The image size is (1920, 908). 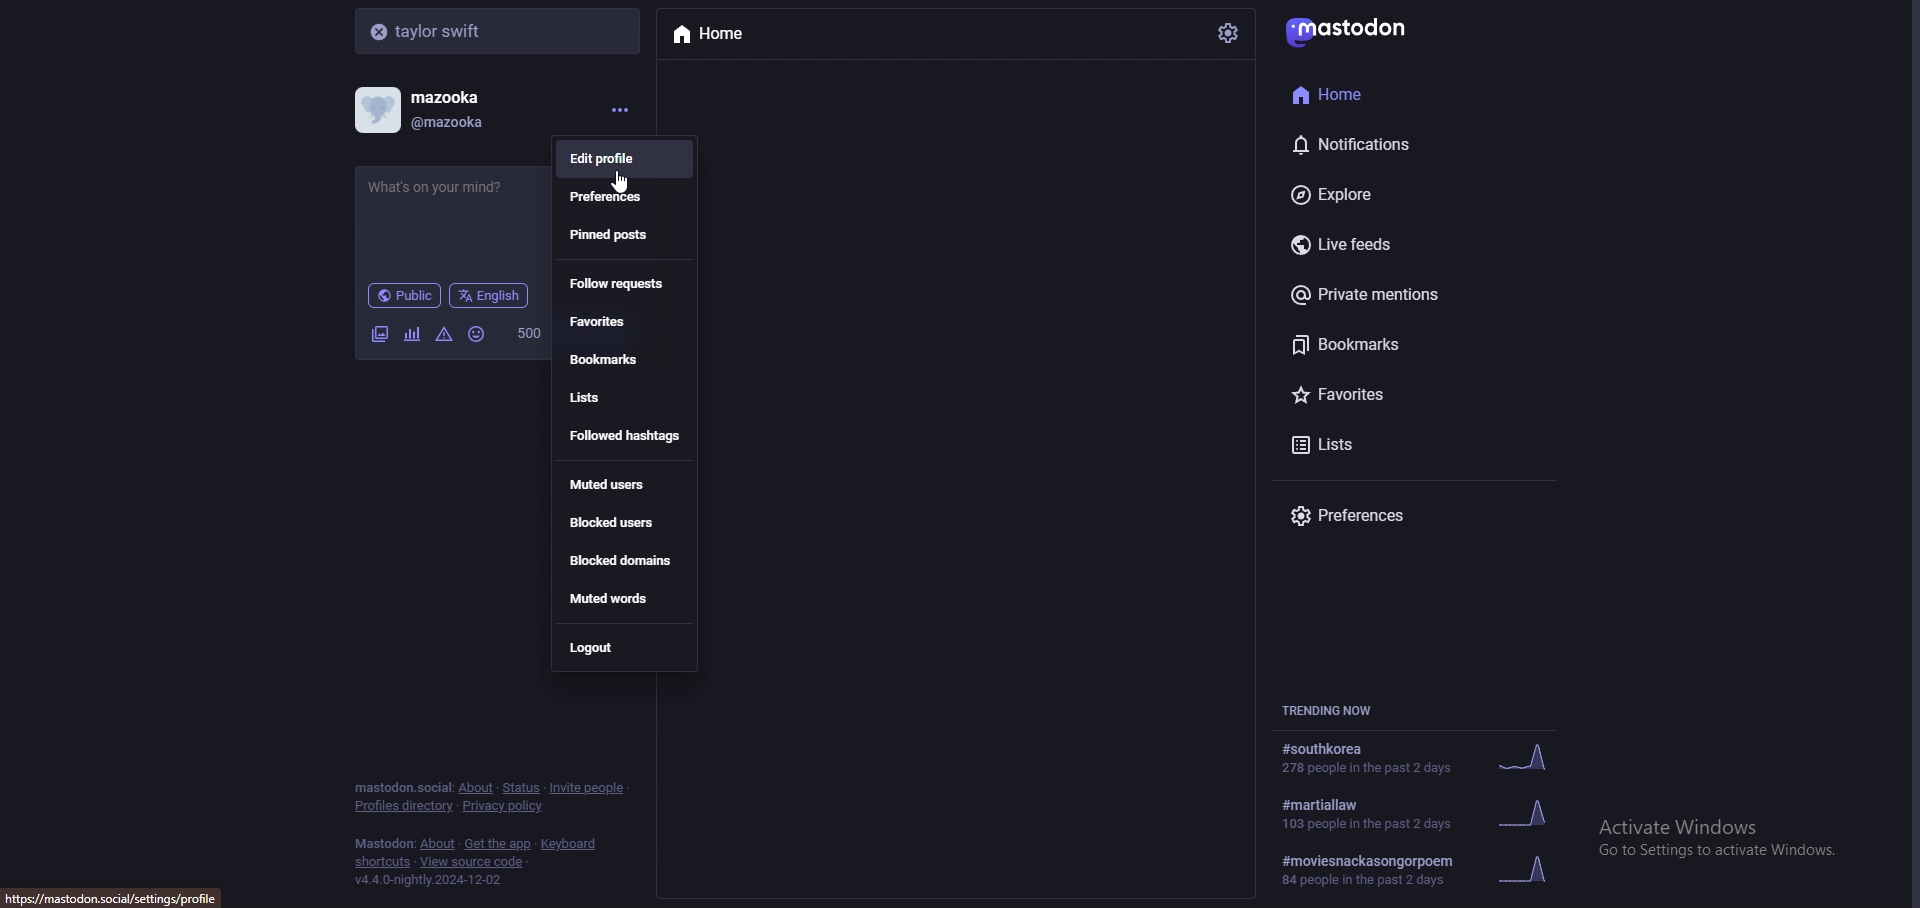 What do you see at coordinates (718, 32) in the screenshot?
I see `home` at bounding box center [718, 32].